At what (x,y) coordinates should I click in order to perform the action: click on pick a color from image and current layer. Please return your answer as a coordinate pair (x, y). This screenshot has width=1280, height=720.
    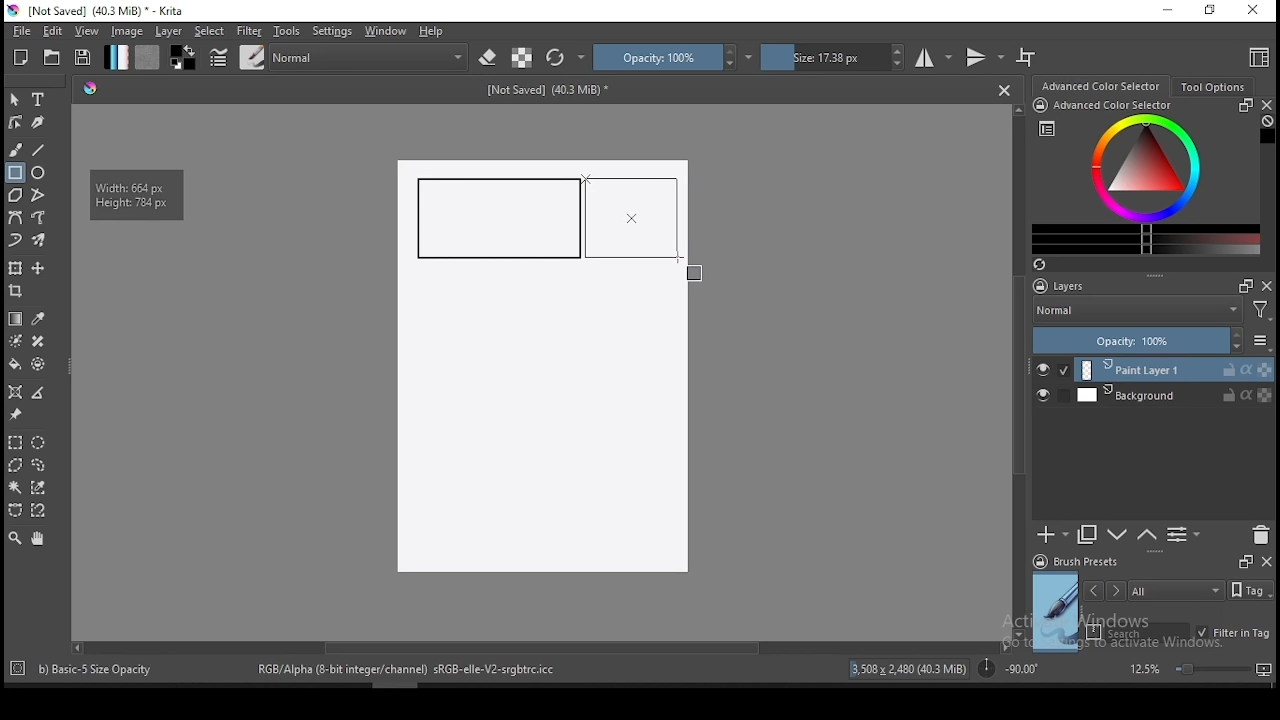
    Looking at the image, I should click on (39, 319).